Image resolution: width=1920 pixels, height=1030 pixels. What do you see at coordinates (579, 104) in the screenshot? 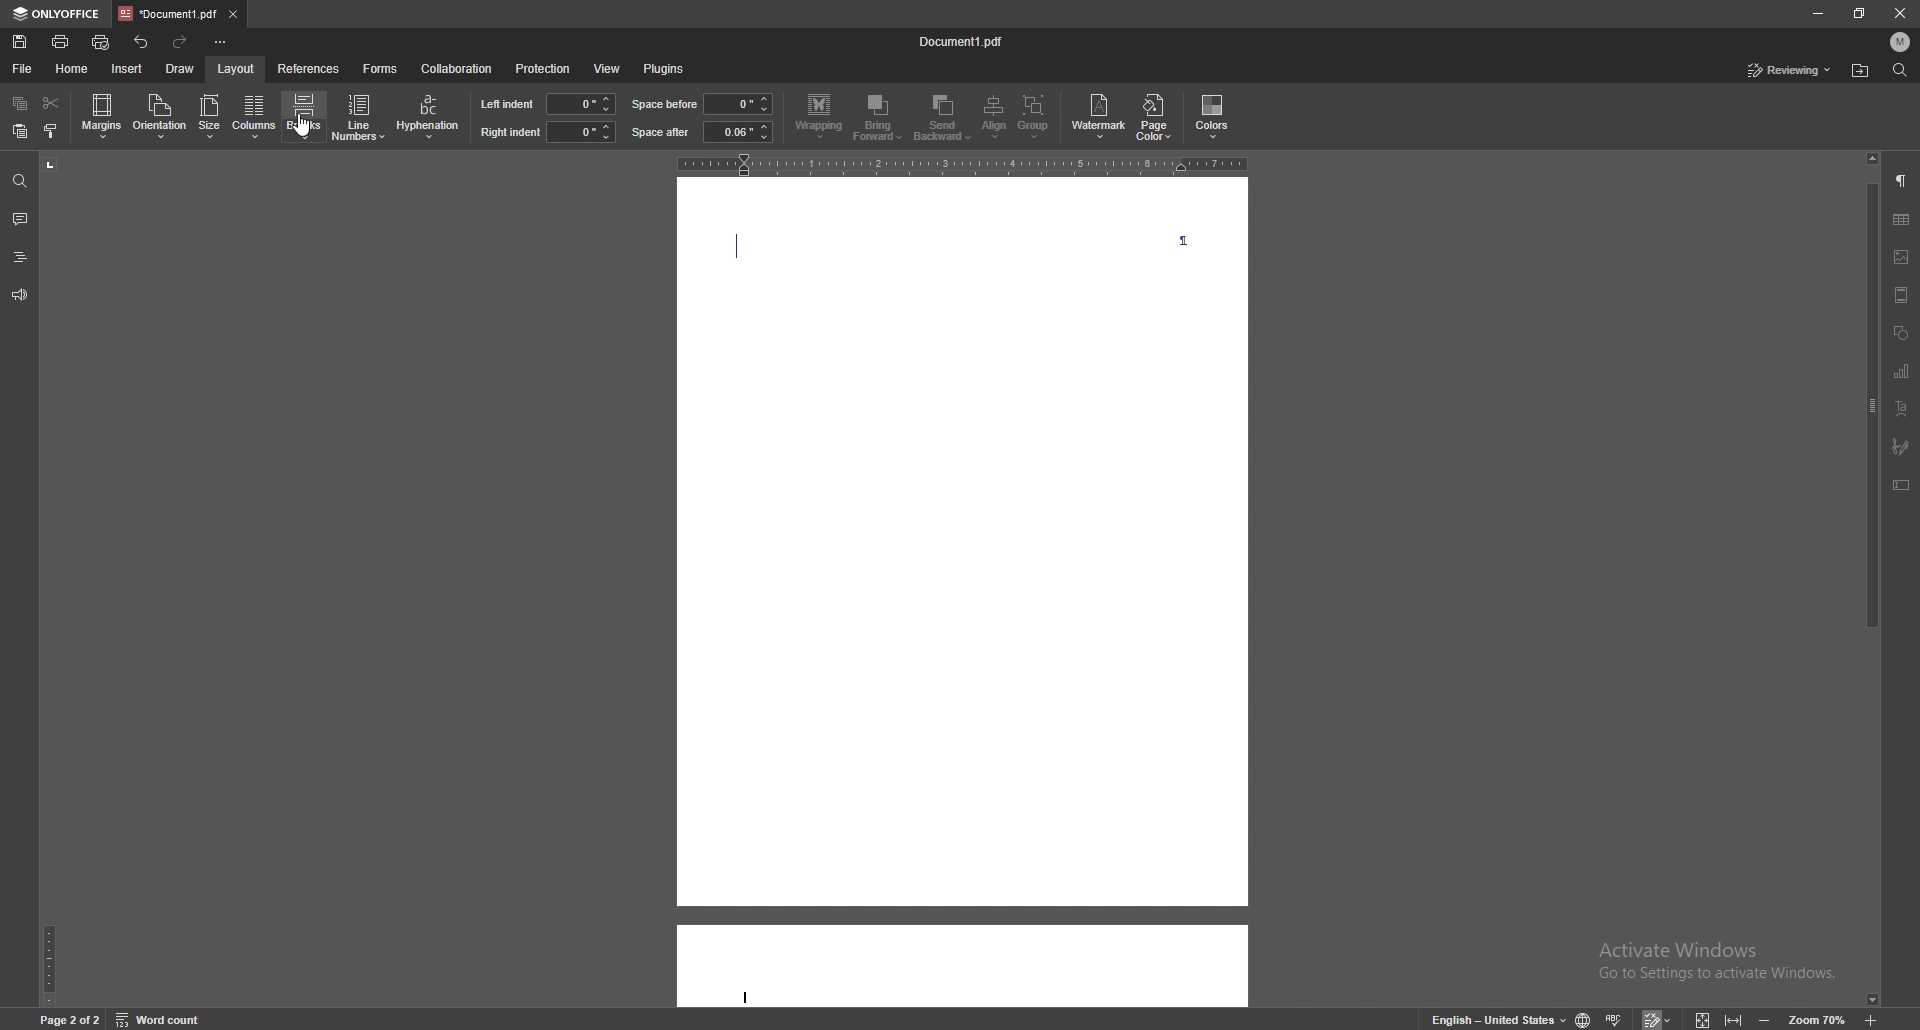
I see `input left indent` at bounding box center [579, 104].